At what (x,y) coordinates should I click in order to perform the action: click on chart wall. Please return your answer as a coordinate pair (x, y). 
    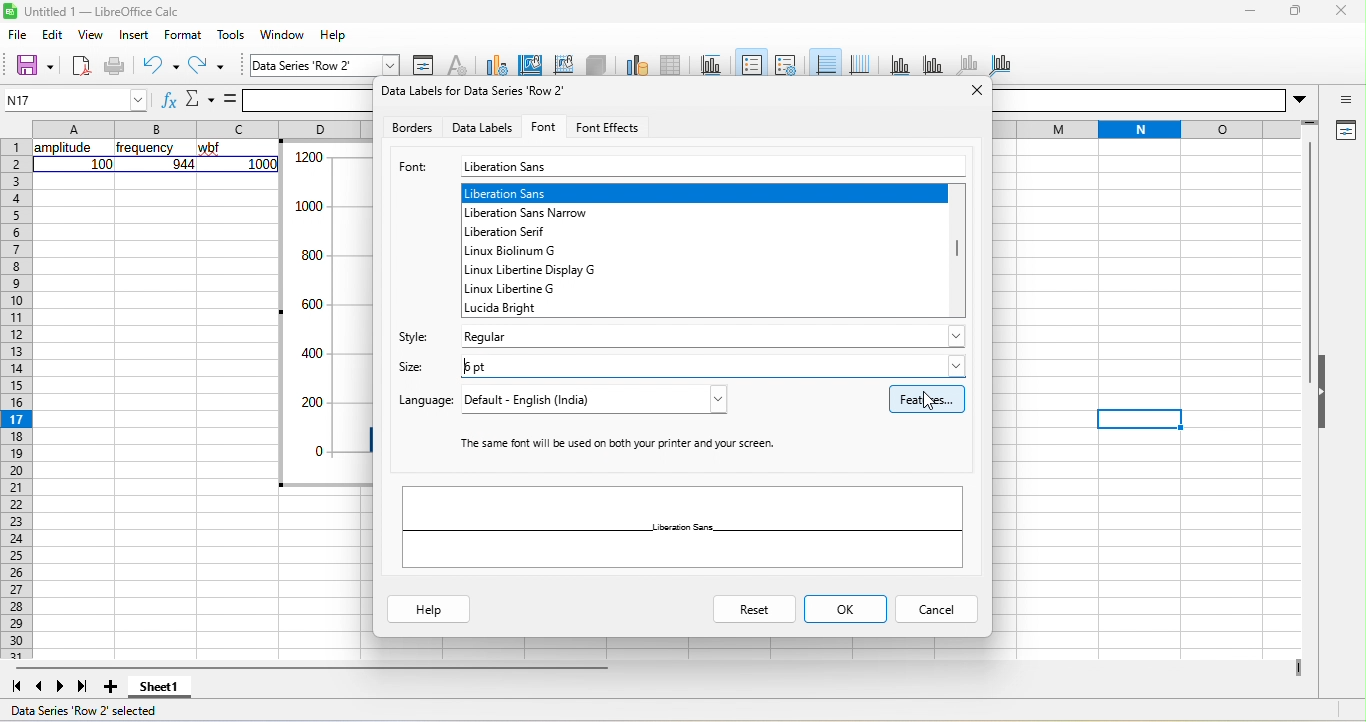
    Looking at the image, I should click on (563, 63).